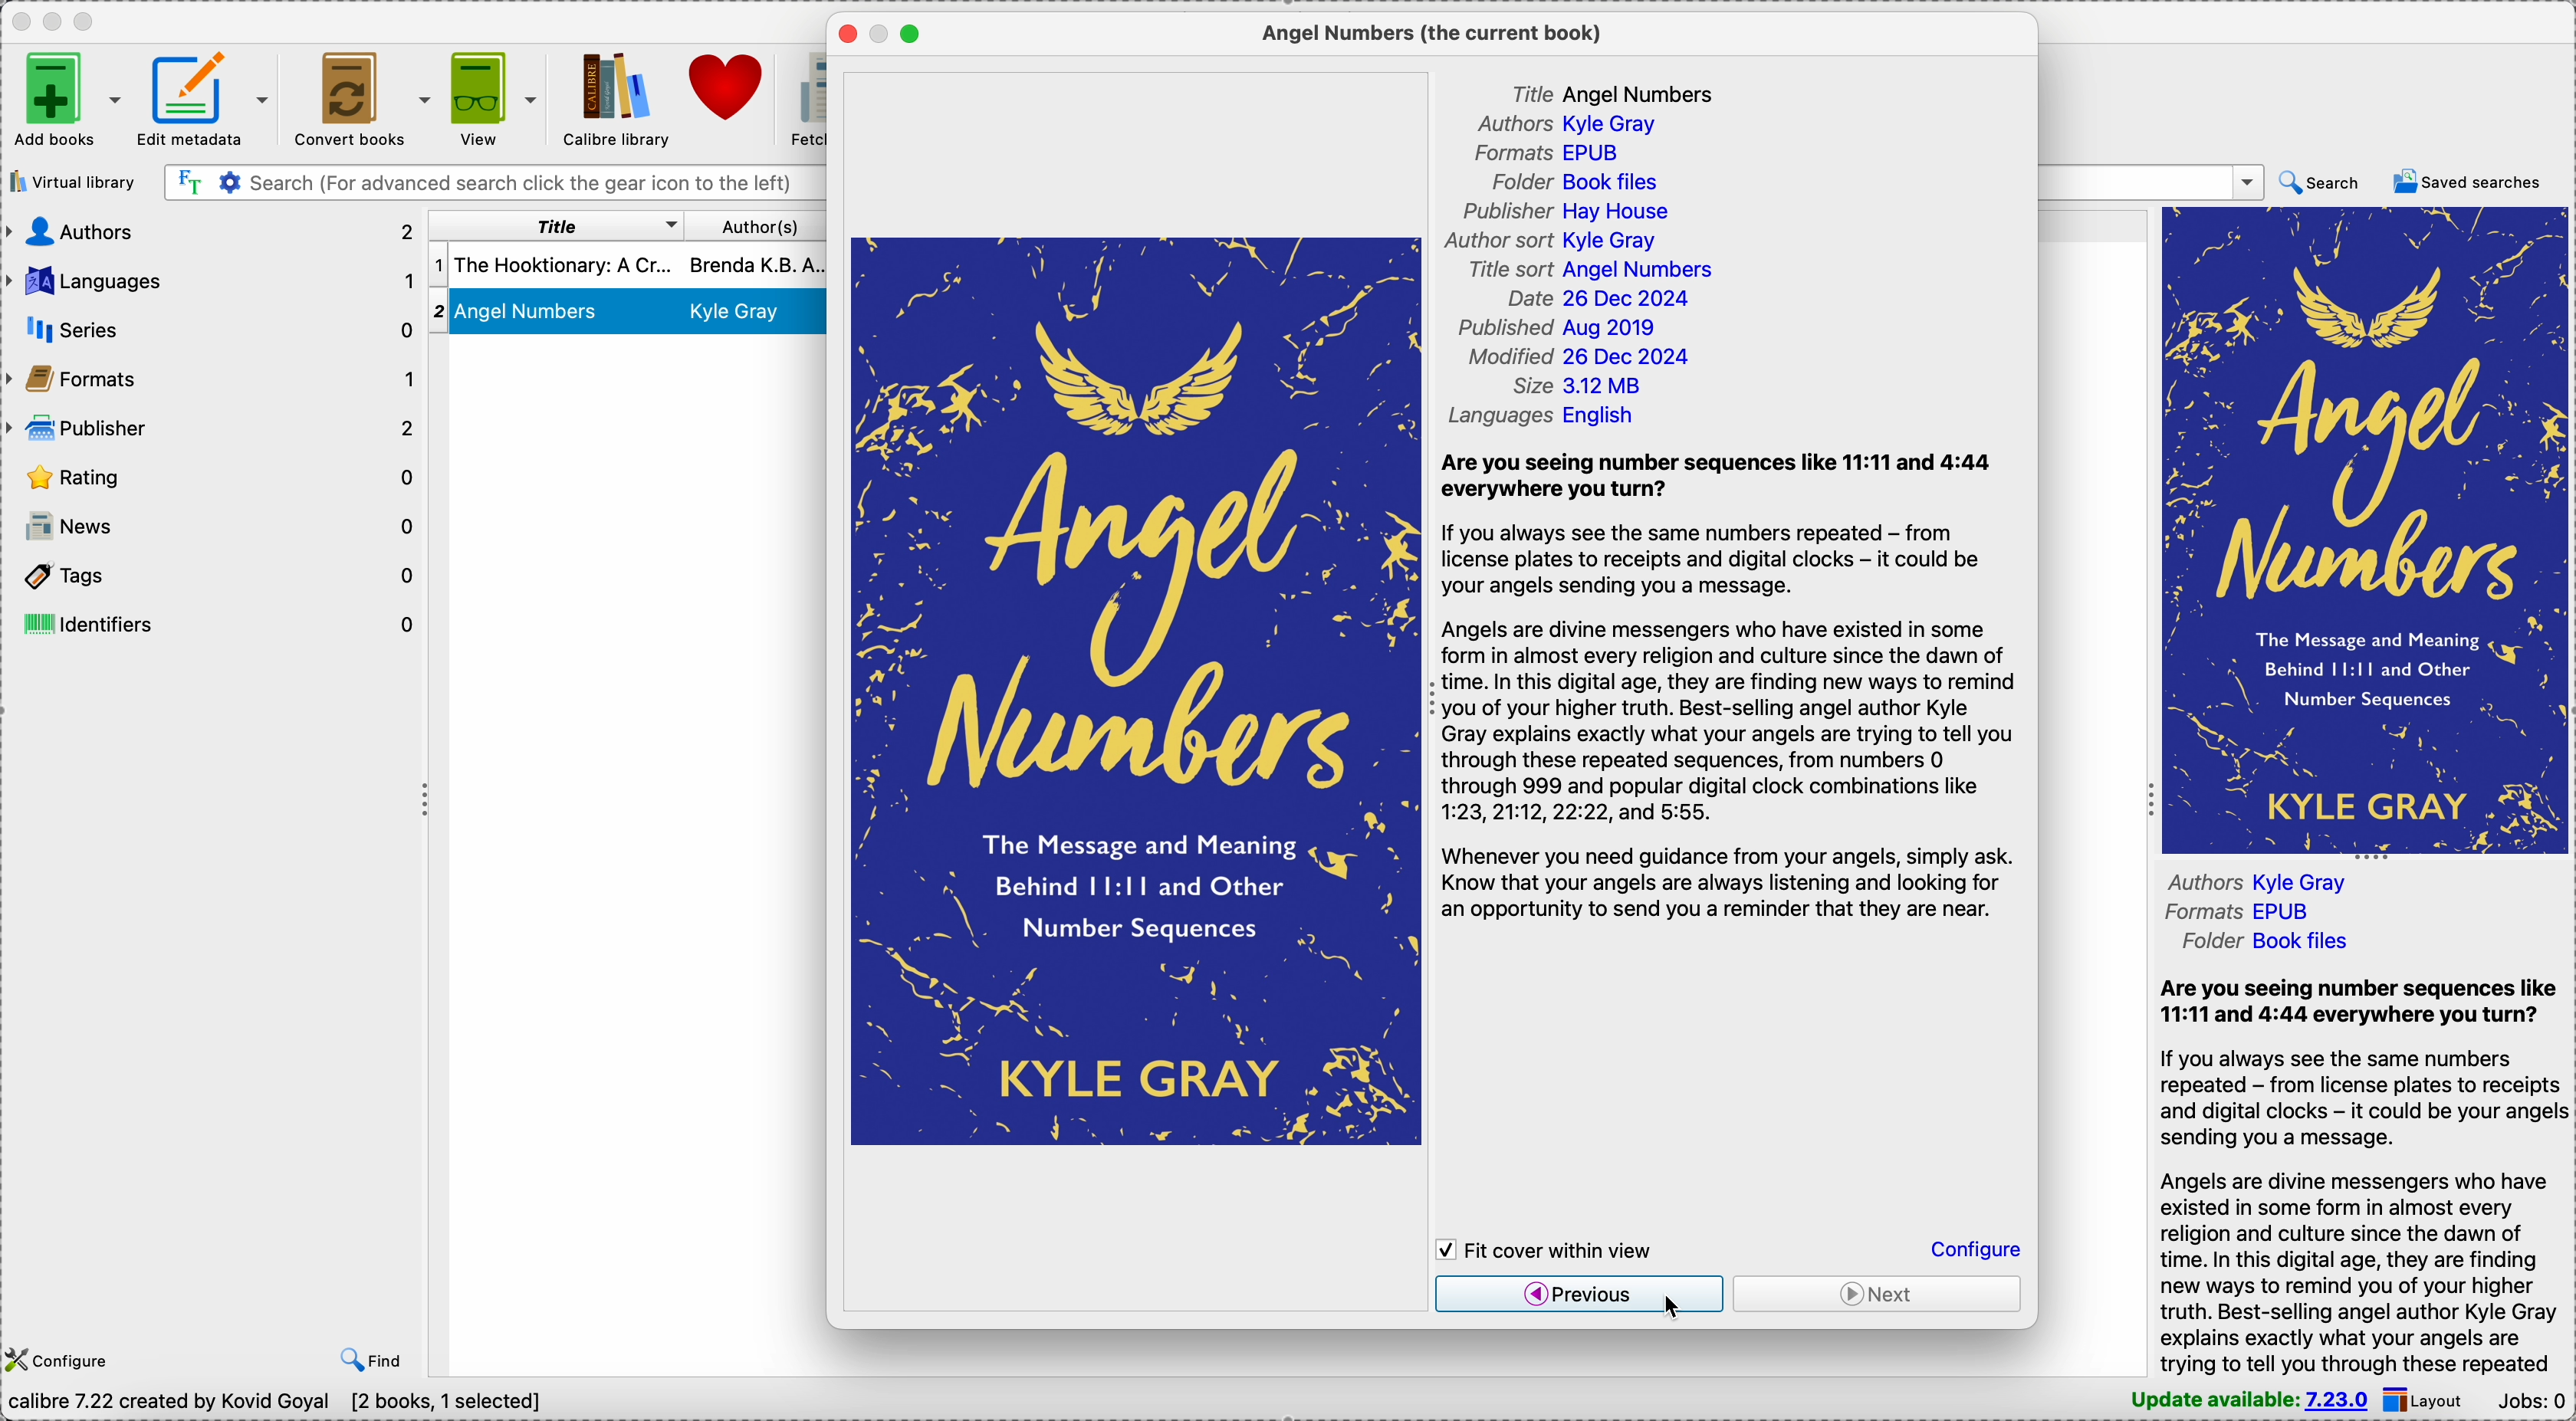  I want to click on maximize, so click(910, 34).